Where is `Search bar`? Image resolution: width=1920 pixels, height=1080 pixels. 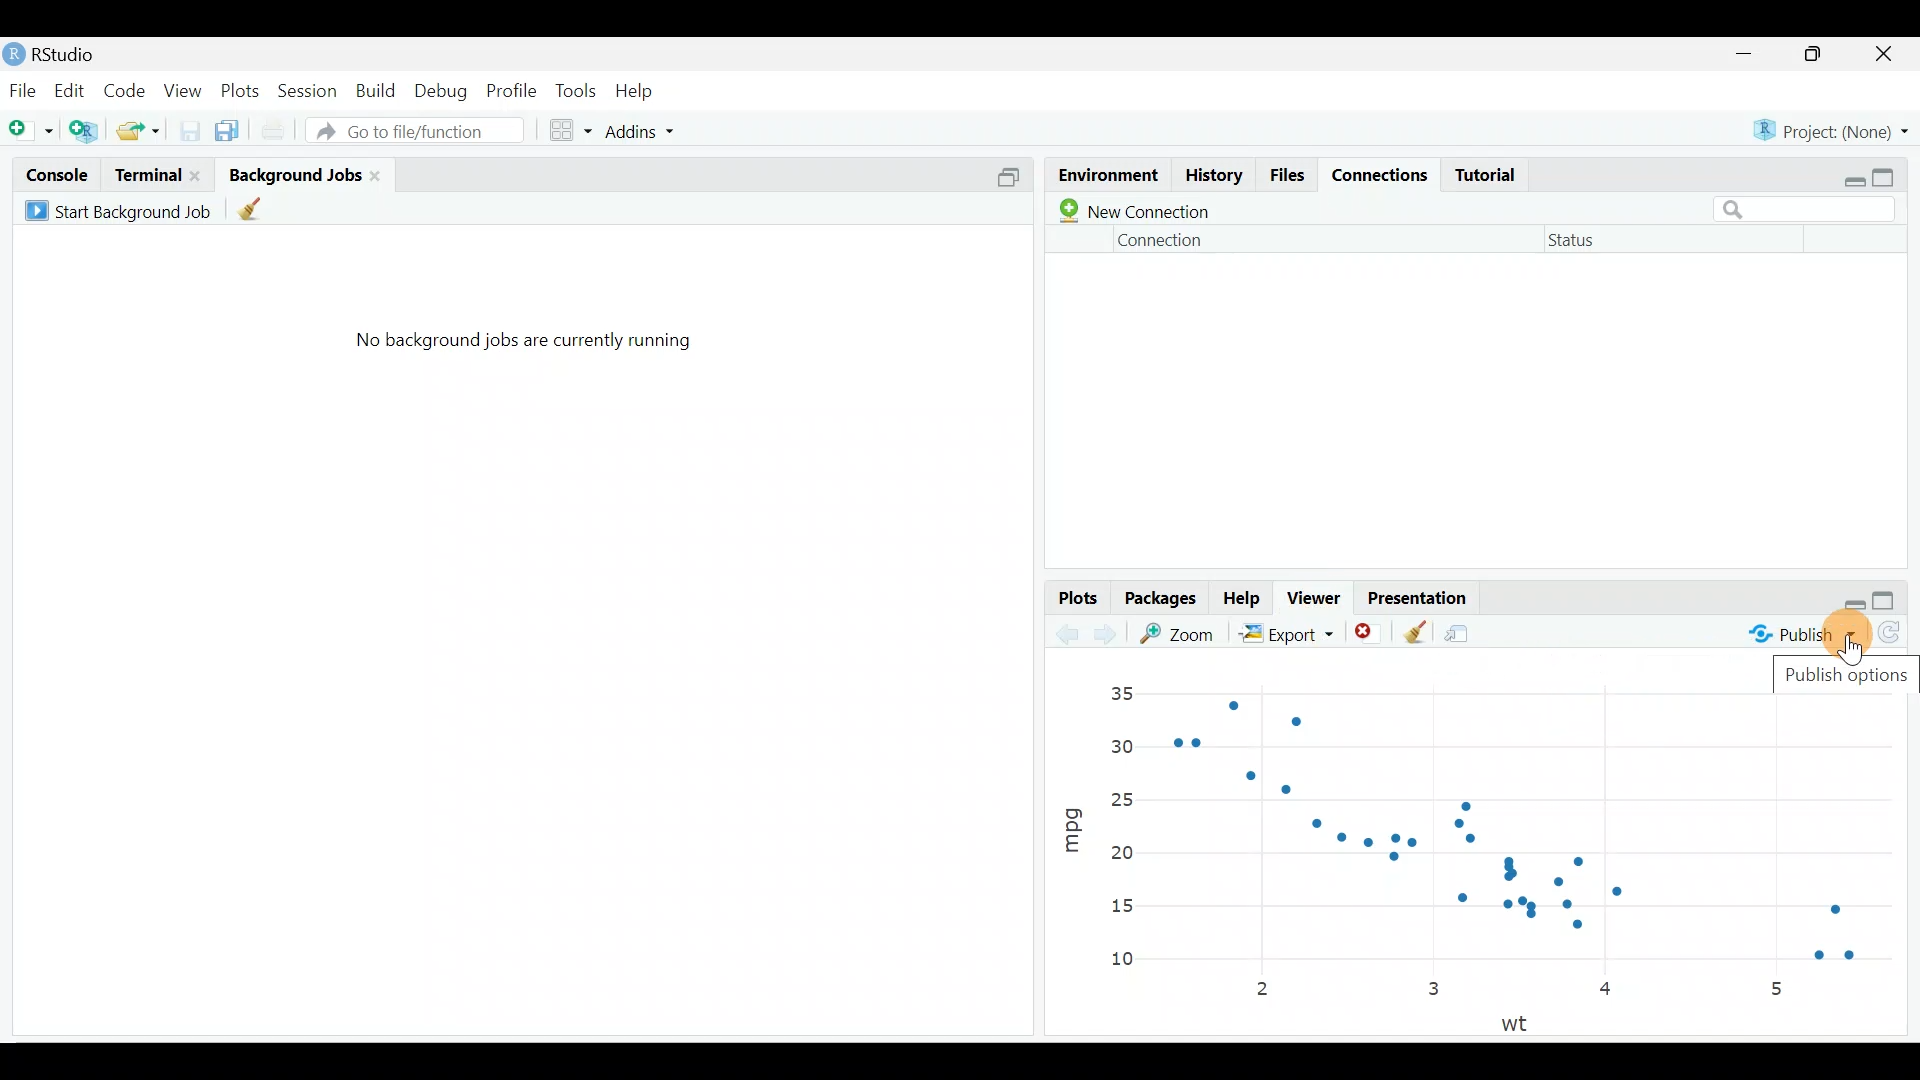 Search bar is located at coordinates (1812, 207).